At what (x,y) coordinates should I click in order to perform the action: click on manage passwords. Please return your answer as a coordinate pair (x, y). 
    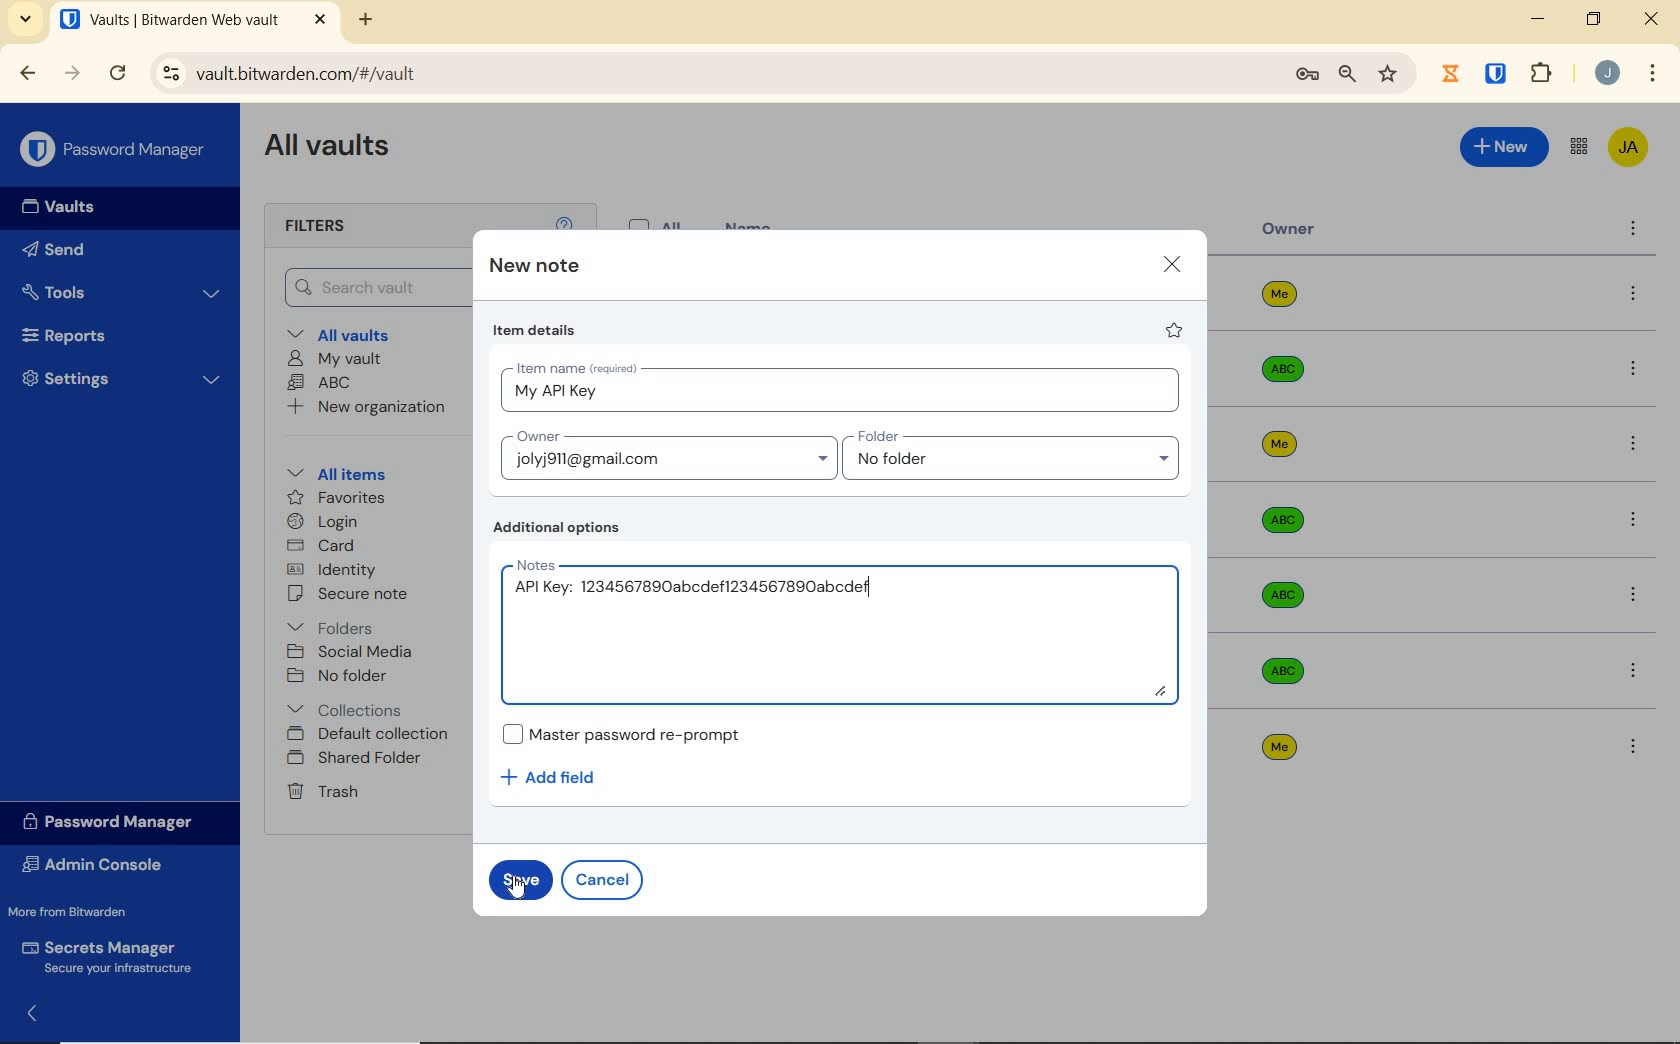
    Looking at the image, I should click on (1307, 76).